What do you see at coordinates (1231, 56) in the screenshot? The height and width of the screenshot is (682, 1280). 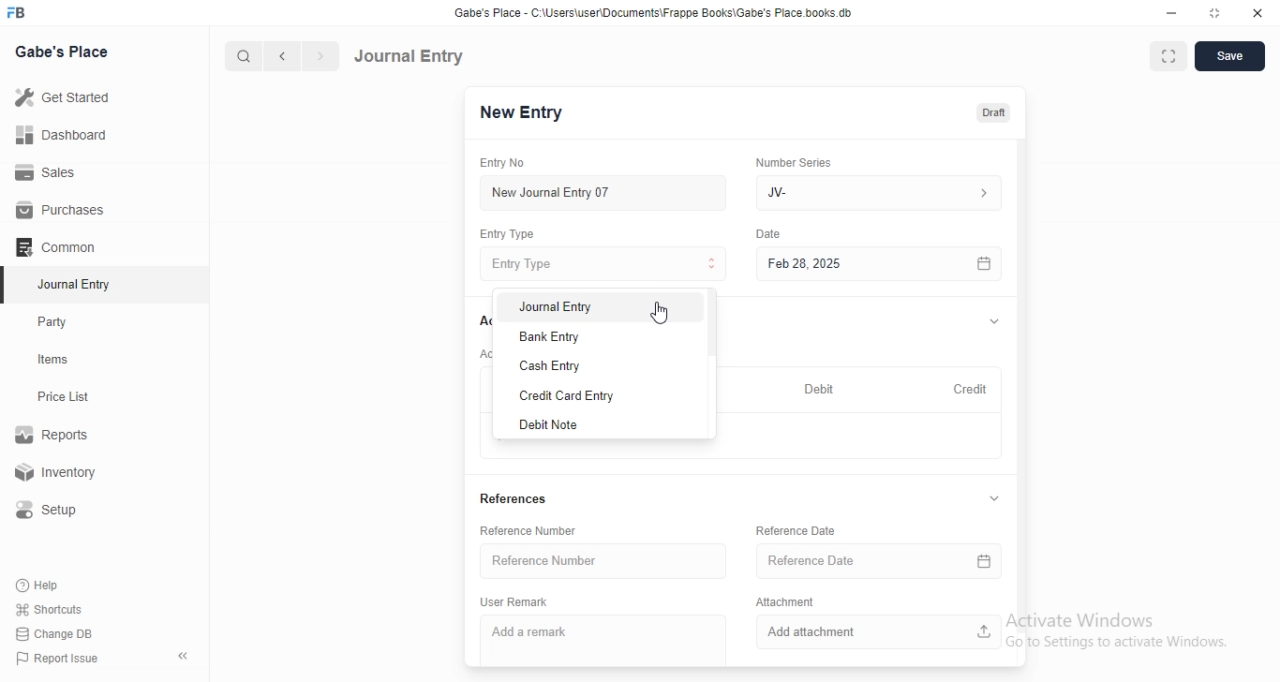 I see `save` at bounding box center [1231, 56].